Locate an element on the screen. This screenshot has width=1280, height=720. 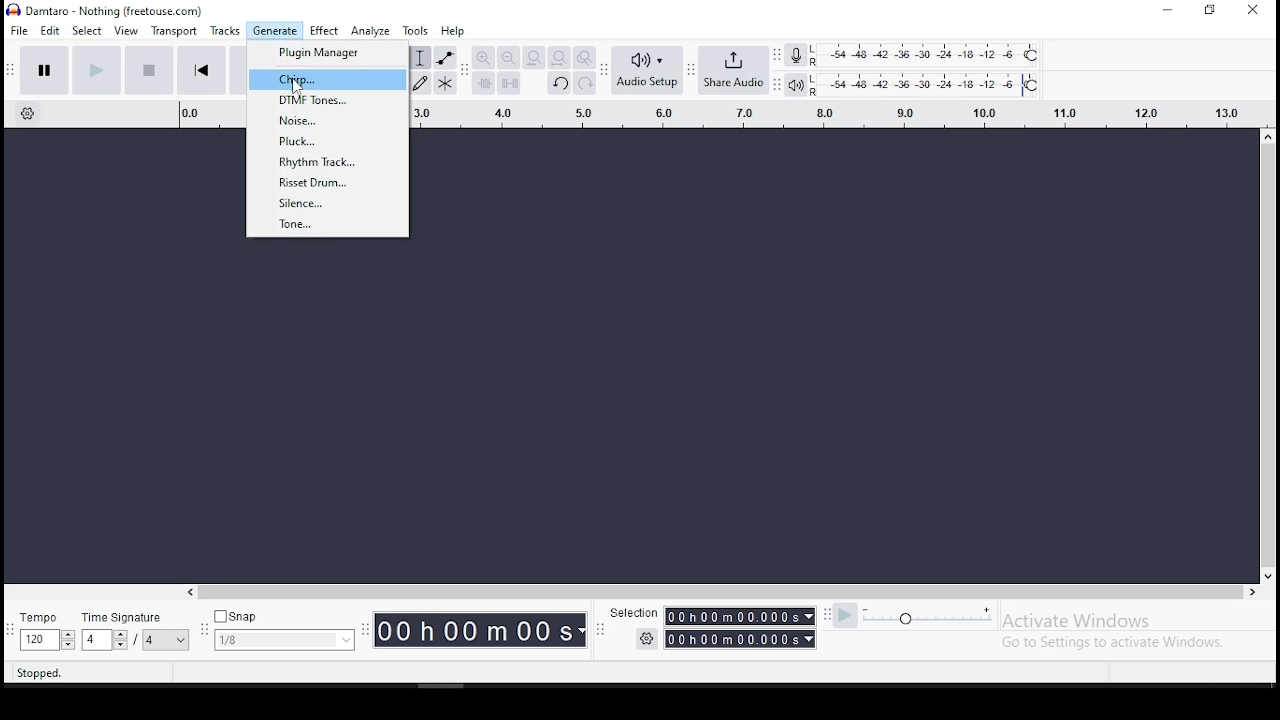
playback level is located at coordinates (927, 85).